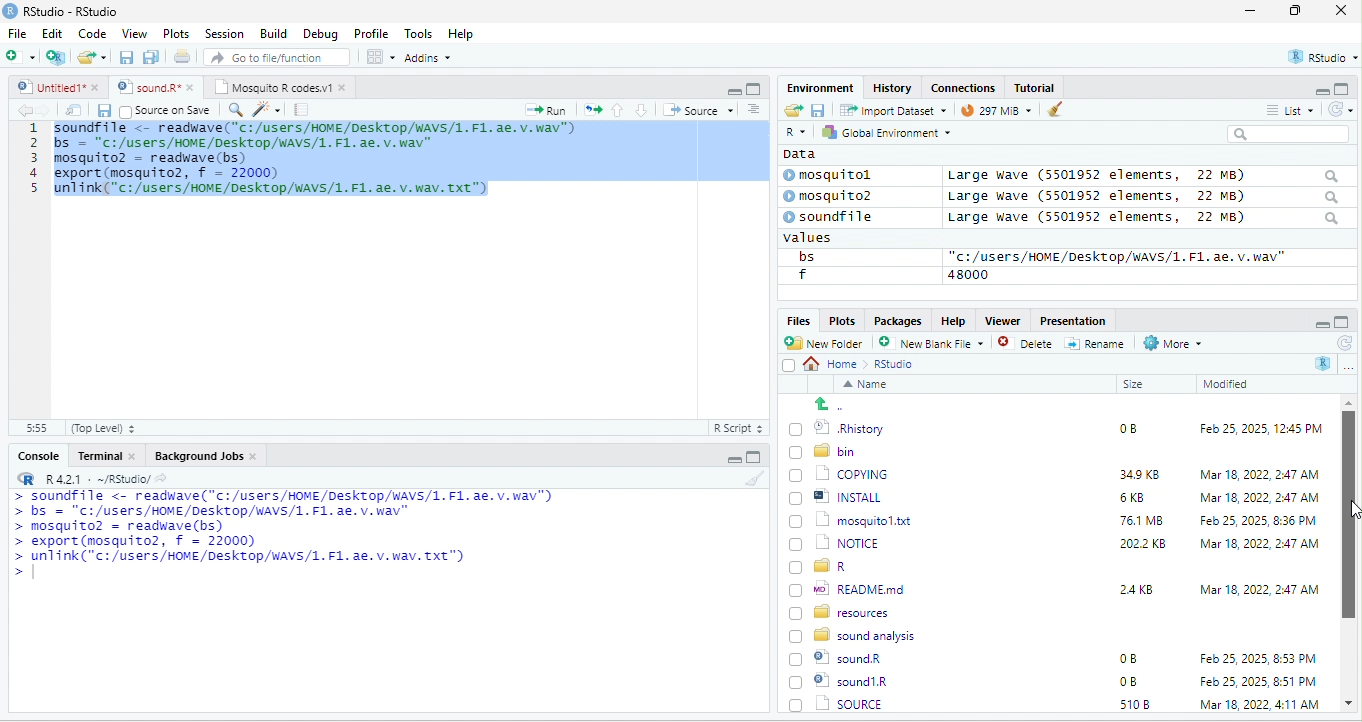 This screenshot has height=722, width=1362. What do you see at coordinates (1117, 256) in the screenshot?
I see `“c:/users/HOME /Desktop/WAVS/1.F1. ae. v.wav"` at bounding box center [1117, 256].